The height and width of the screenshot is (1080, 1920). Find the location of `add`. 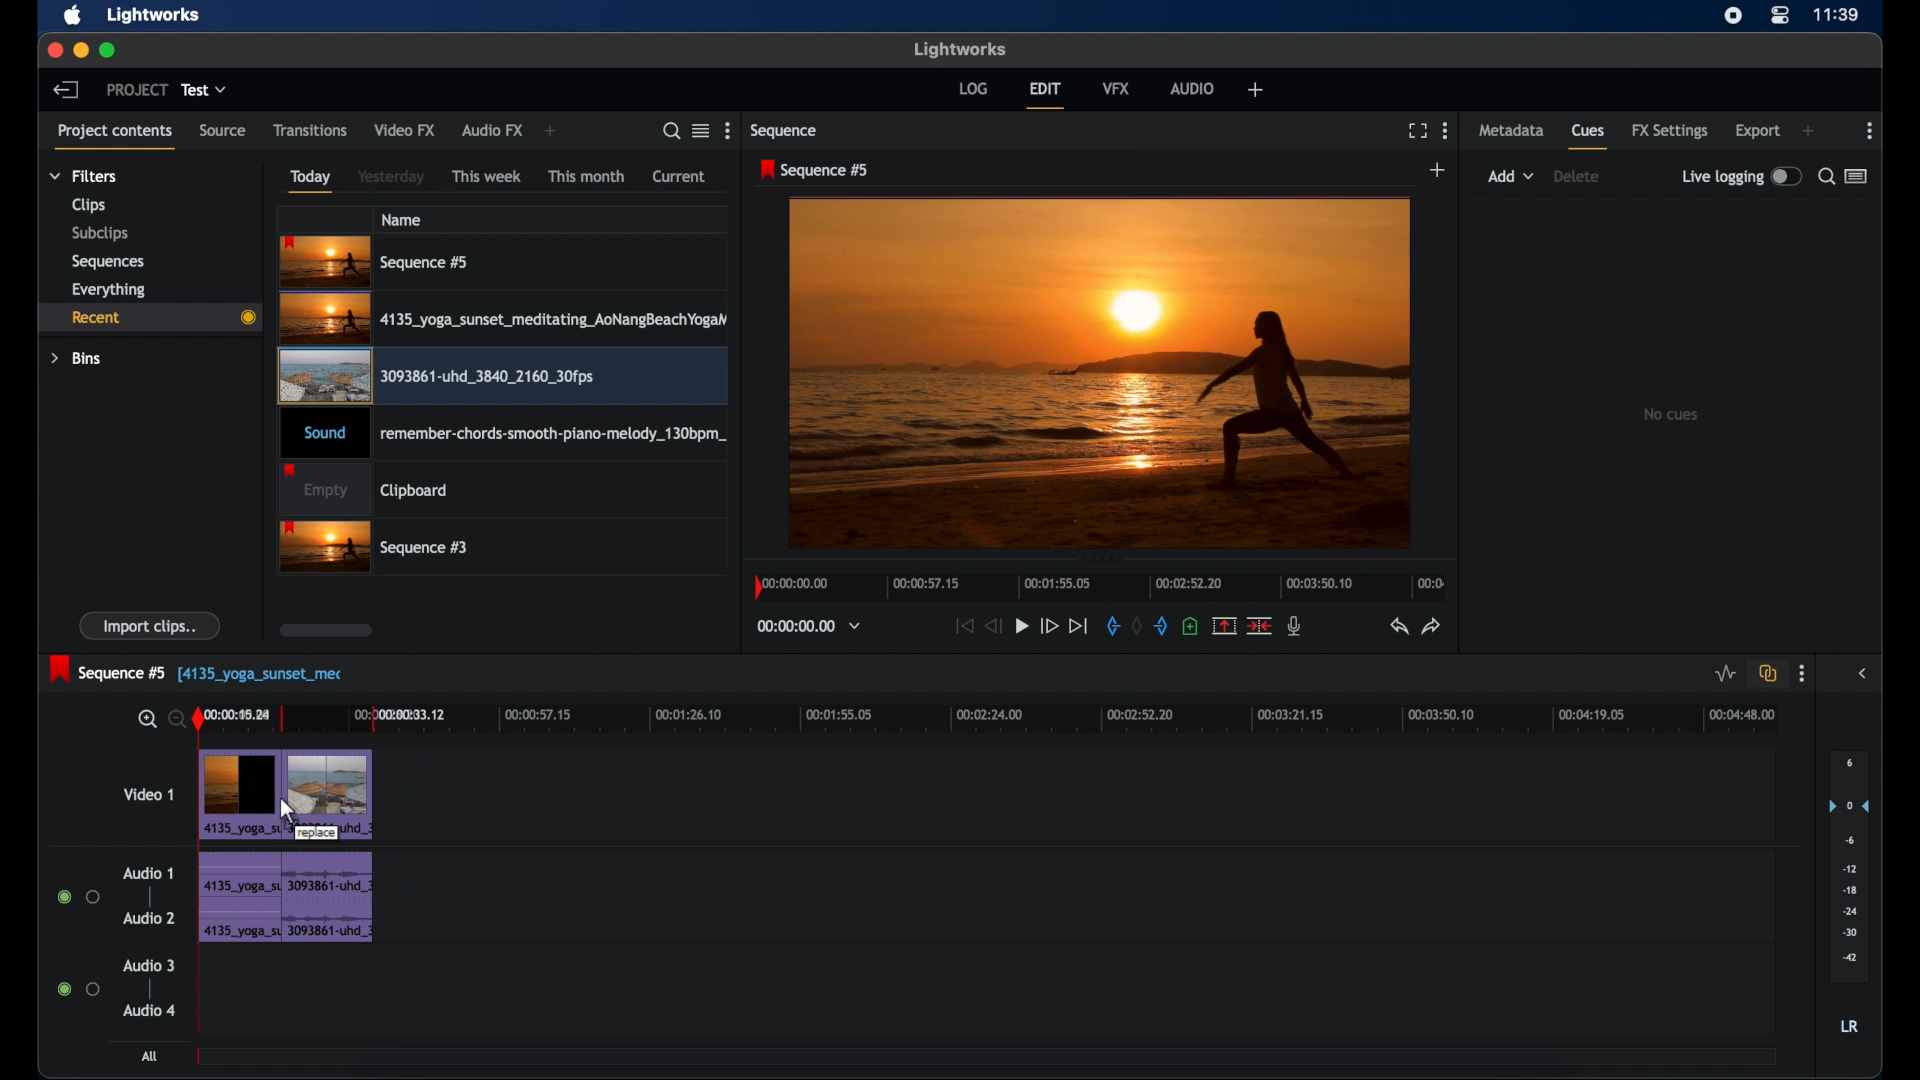

add is located at coordinates (1511, 176).